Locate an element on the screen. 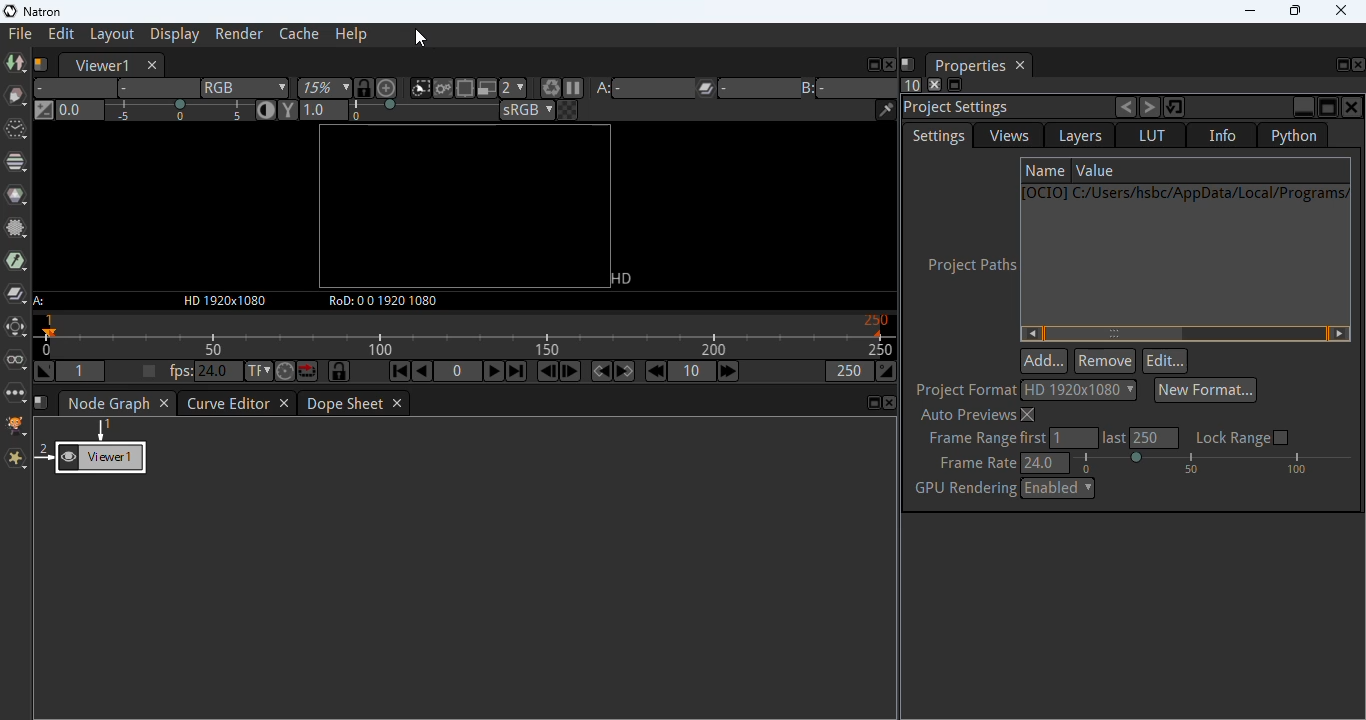  add is located at coordinates (1044, 362).